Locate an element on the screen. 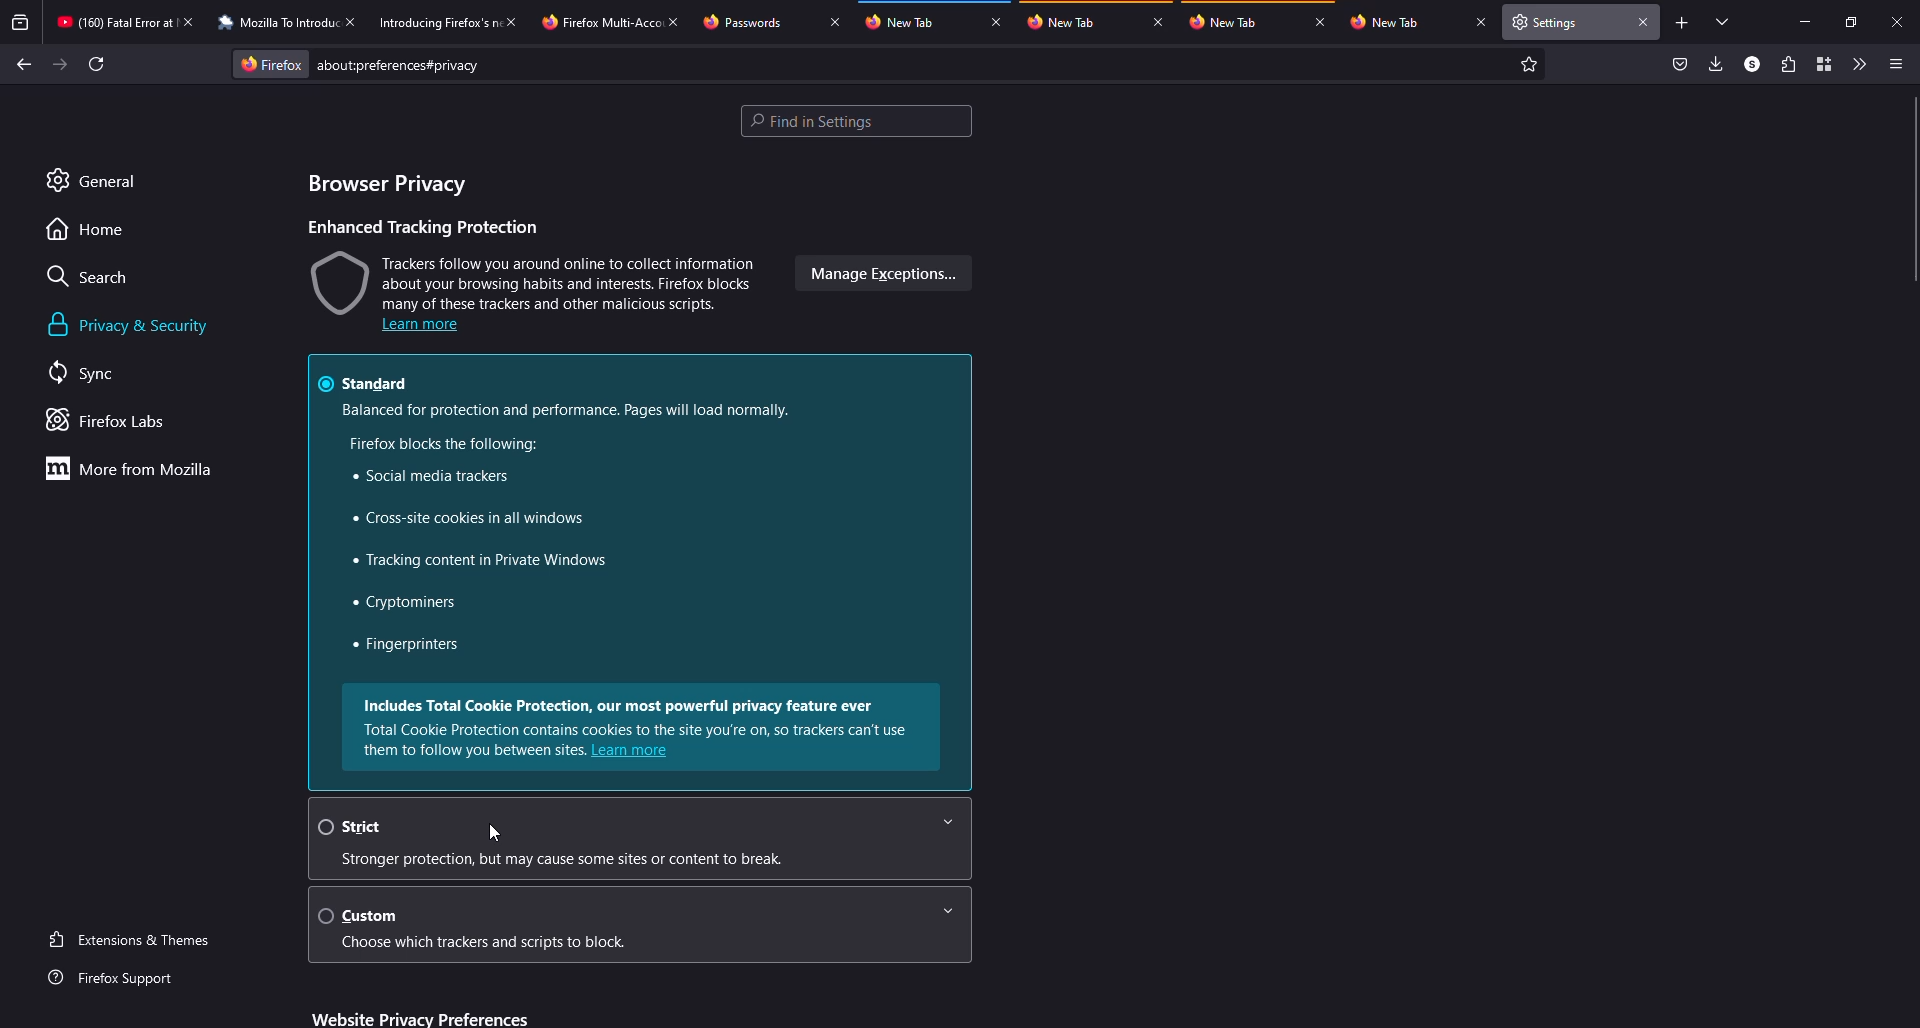 This screenshot has width=1920, height=1028. close is located at coordinates (997, 23).